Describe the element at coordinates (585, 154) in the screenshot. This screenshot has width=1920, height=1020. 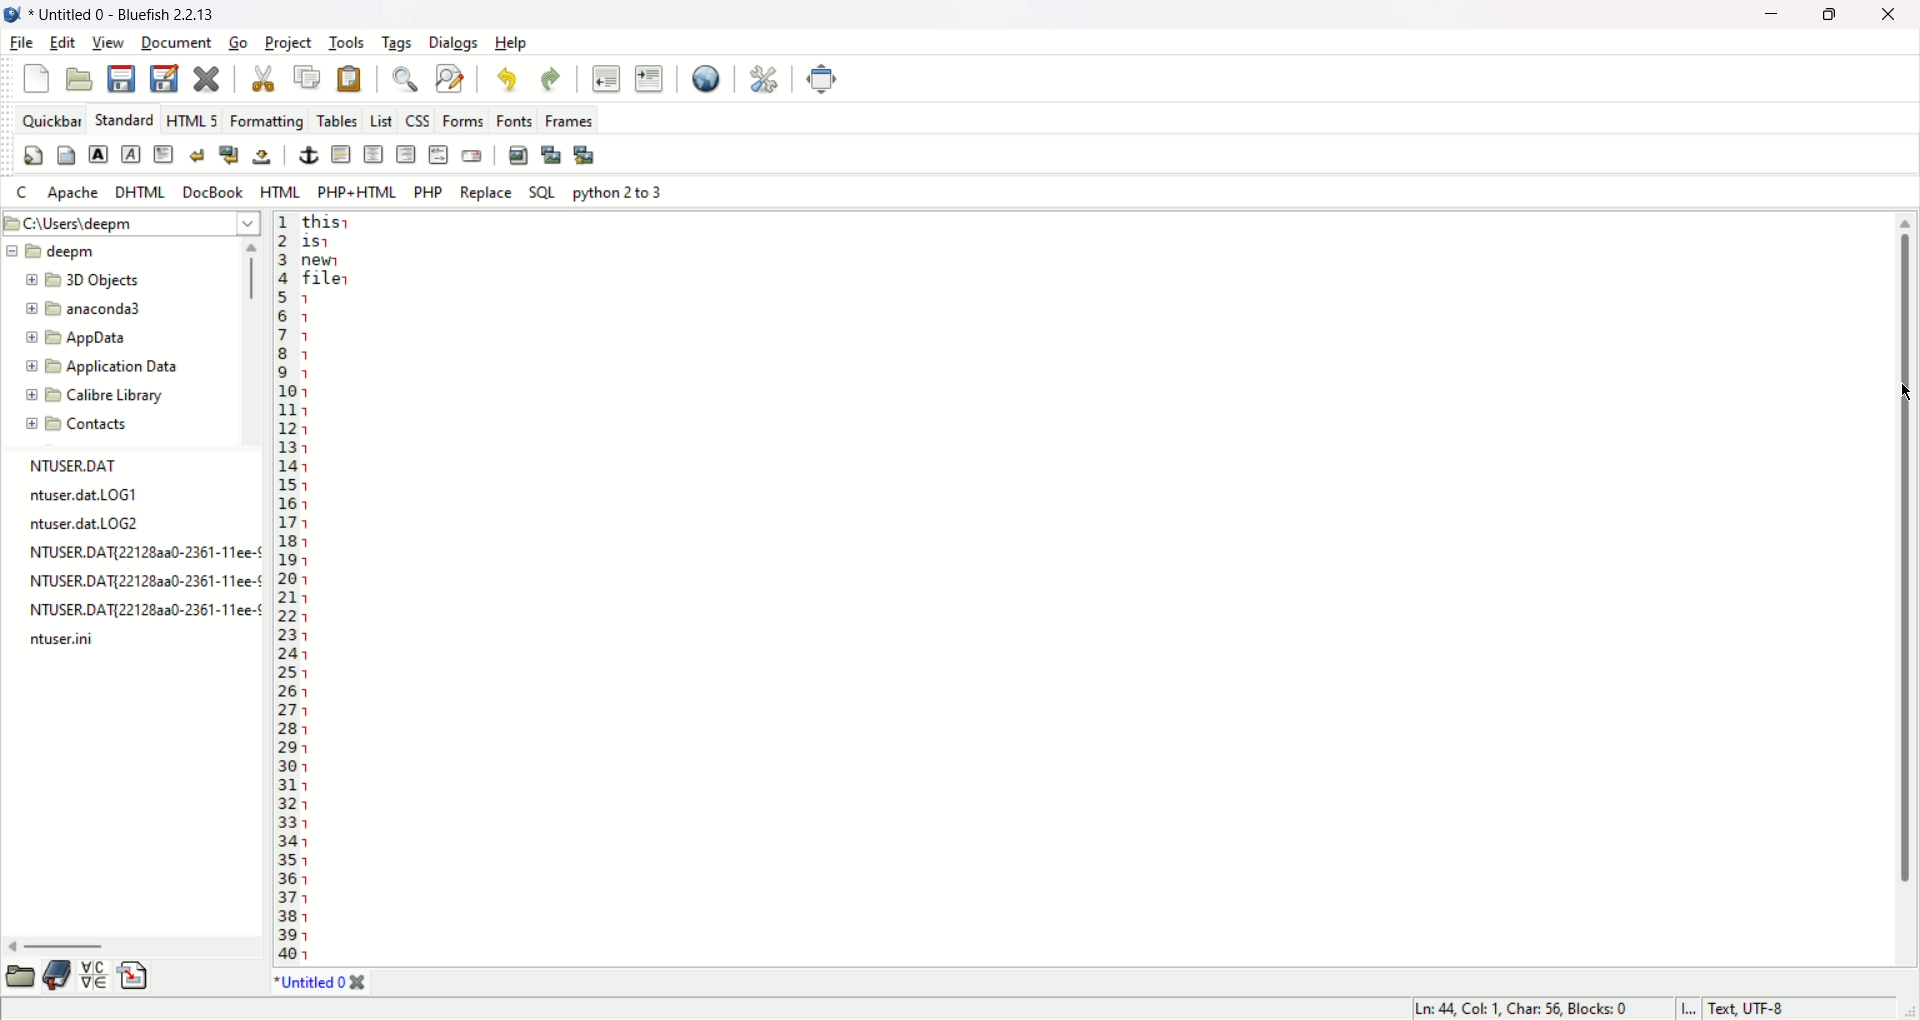
I see `multi thumbnail` at that location.